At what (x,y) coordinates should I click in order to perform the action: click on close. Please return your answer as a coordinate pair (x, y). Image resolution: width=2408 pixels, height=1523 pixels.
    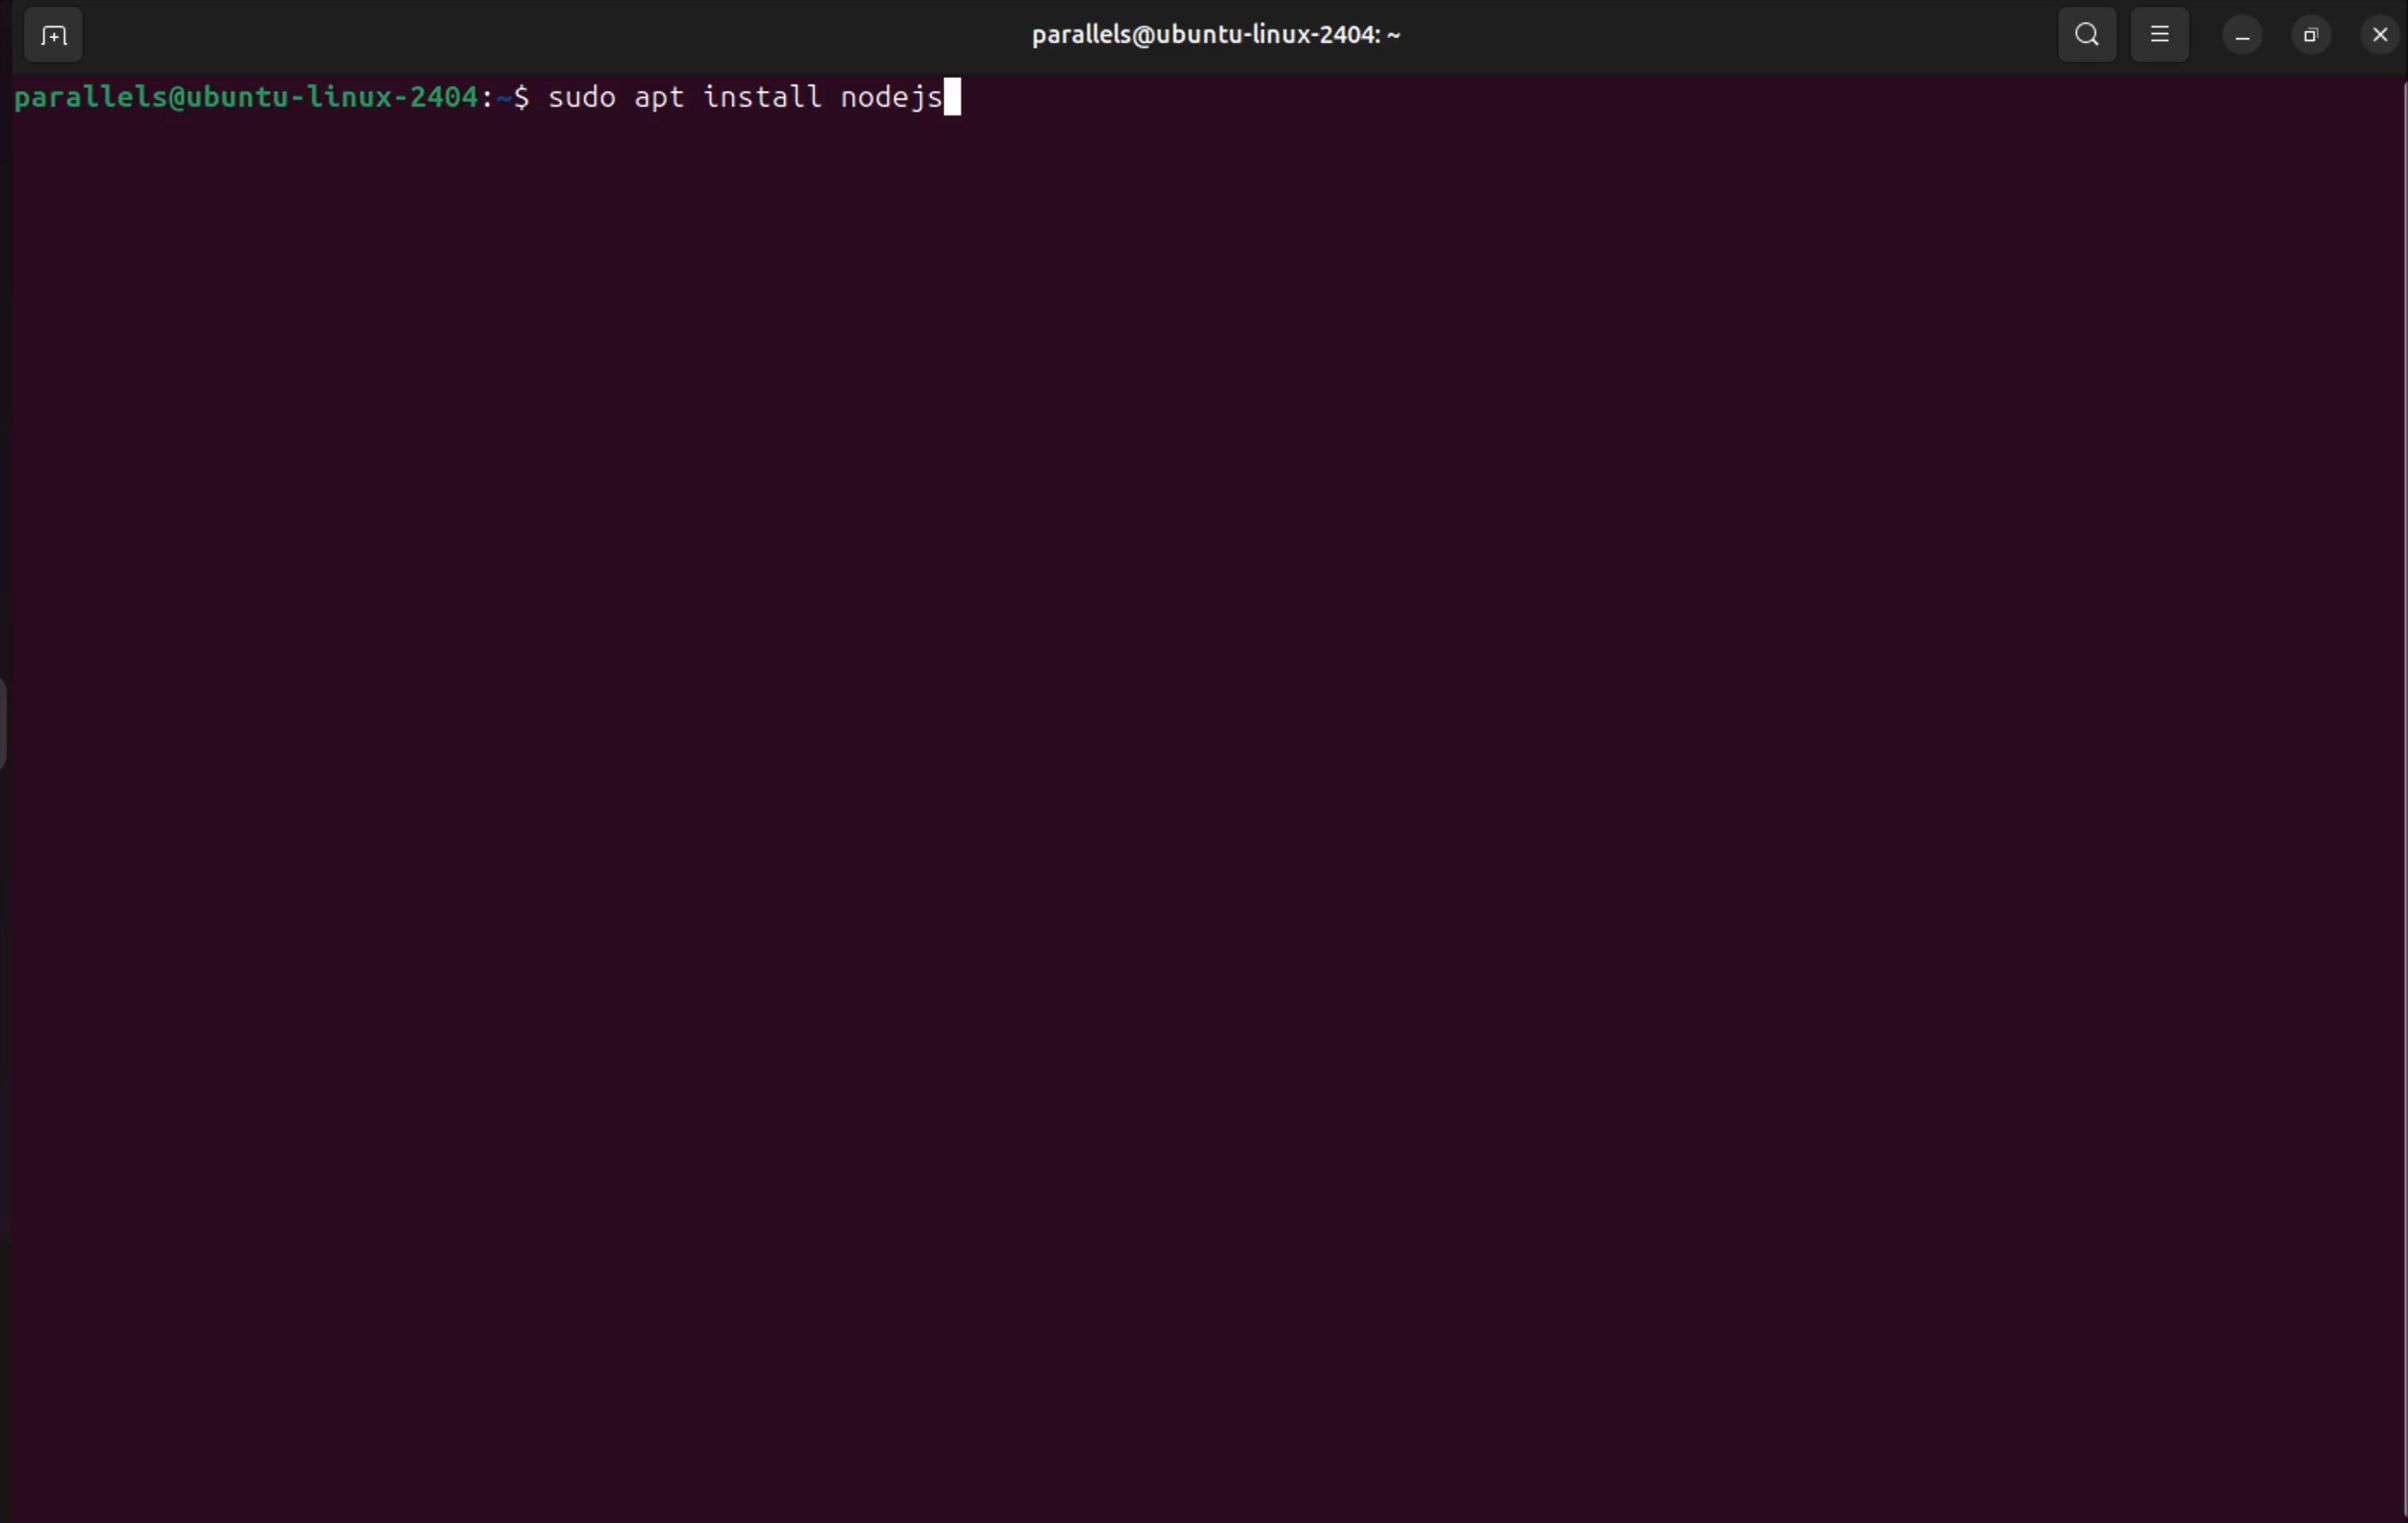
    Looking at the image, I should click on (2375, 35).